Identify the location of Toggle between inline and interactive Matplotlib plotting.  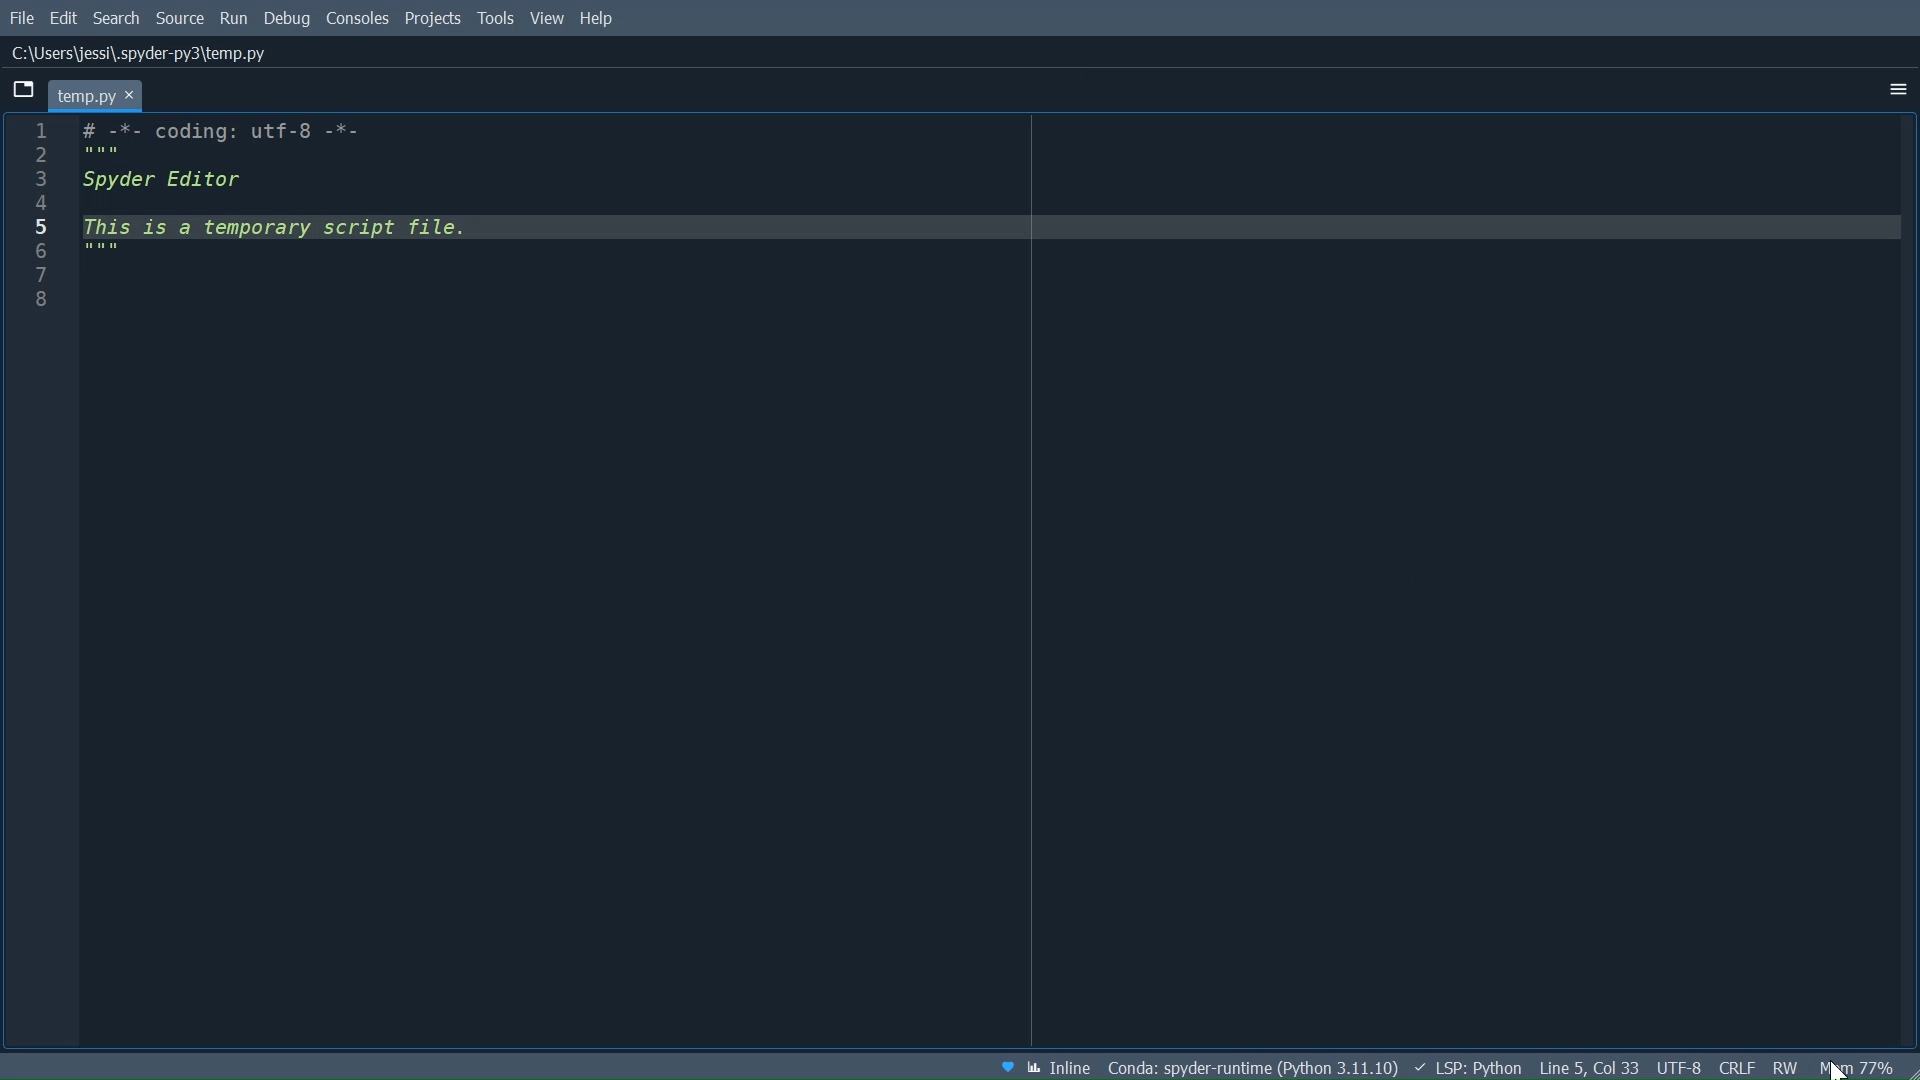
(1059, 1067).